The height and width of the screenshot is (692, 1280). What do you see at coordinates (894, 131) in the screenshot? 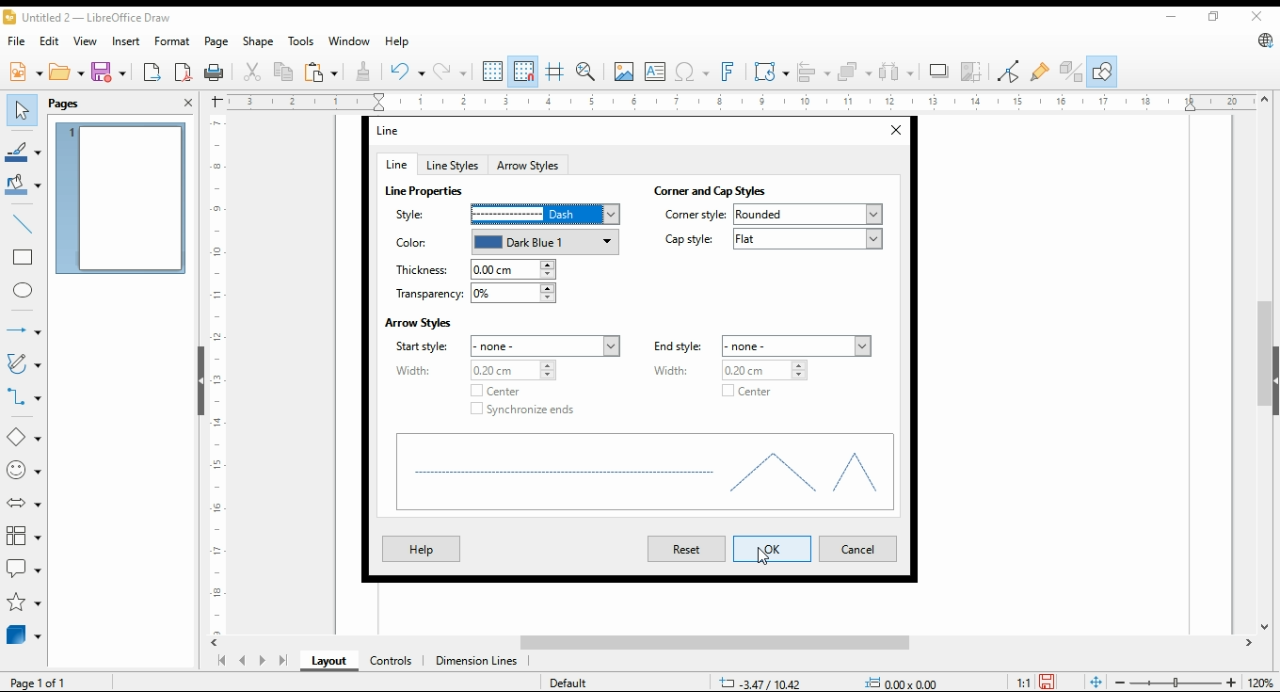
I see `close window` at bounding box center [894, 131].